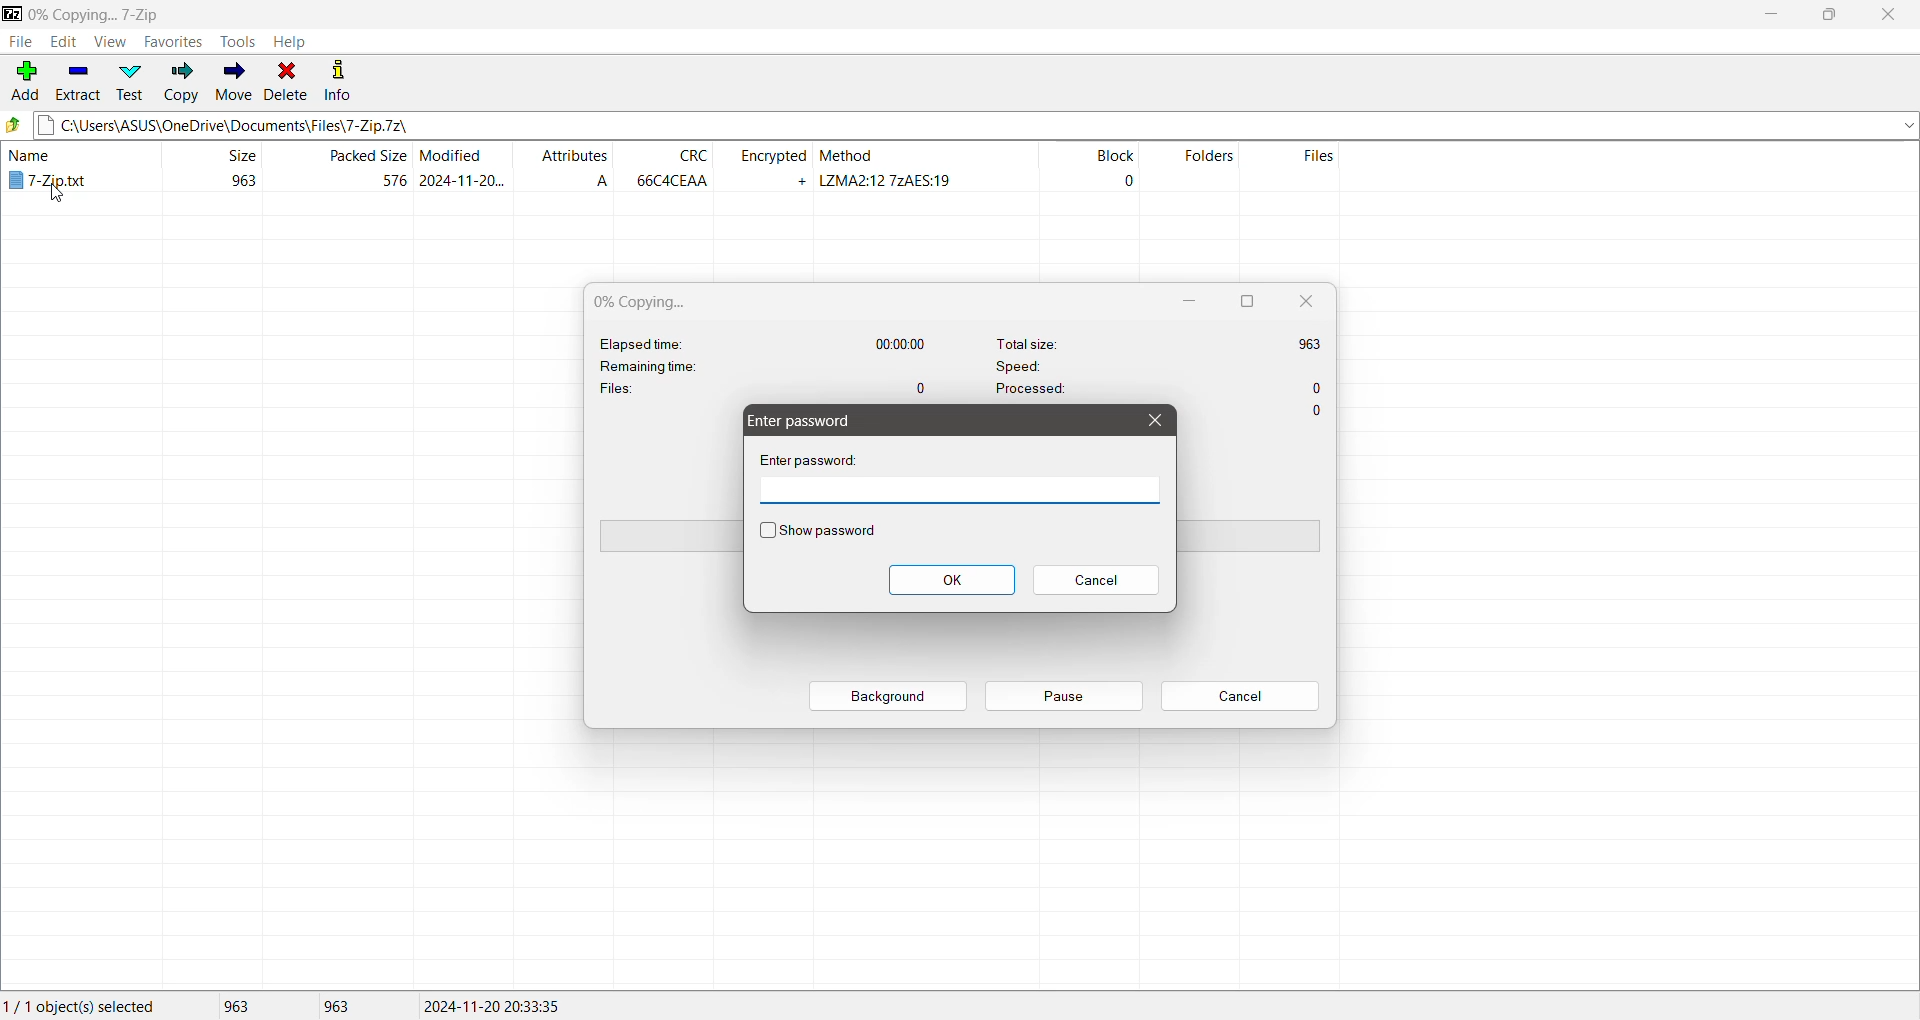 The width and height of the screenshot is (1920, 1020). Describe the element at coordinates (1305, 301) in the screenshot. I see `Close` at that location.